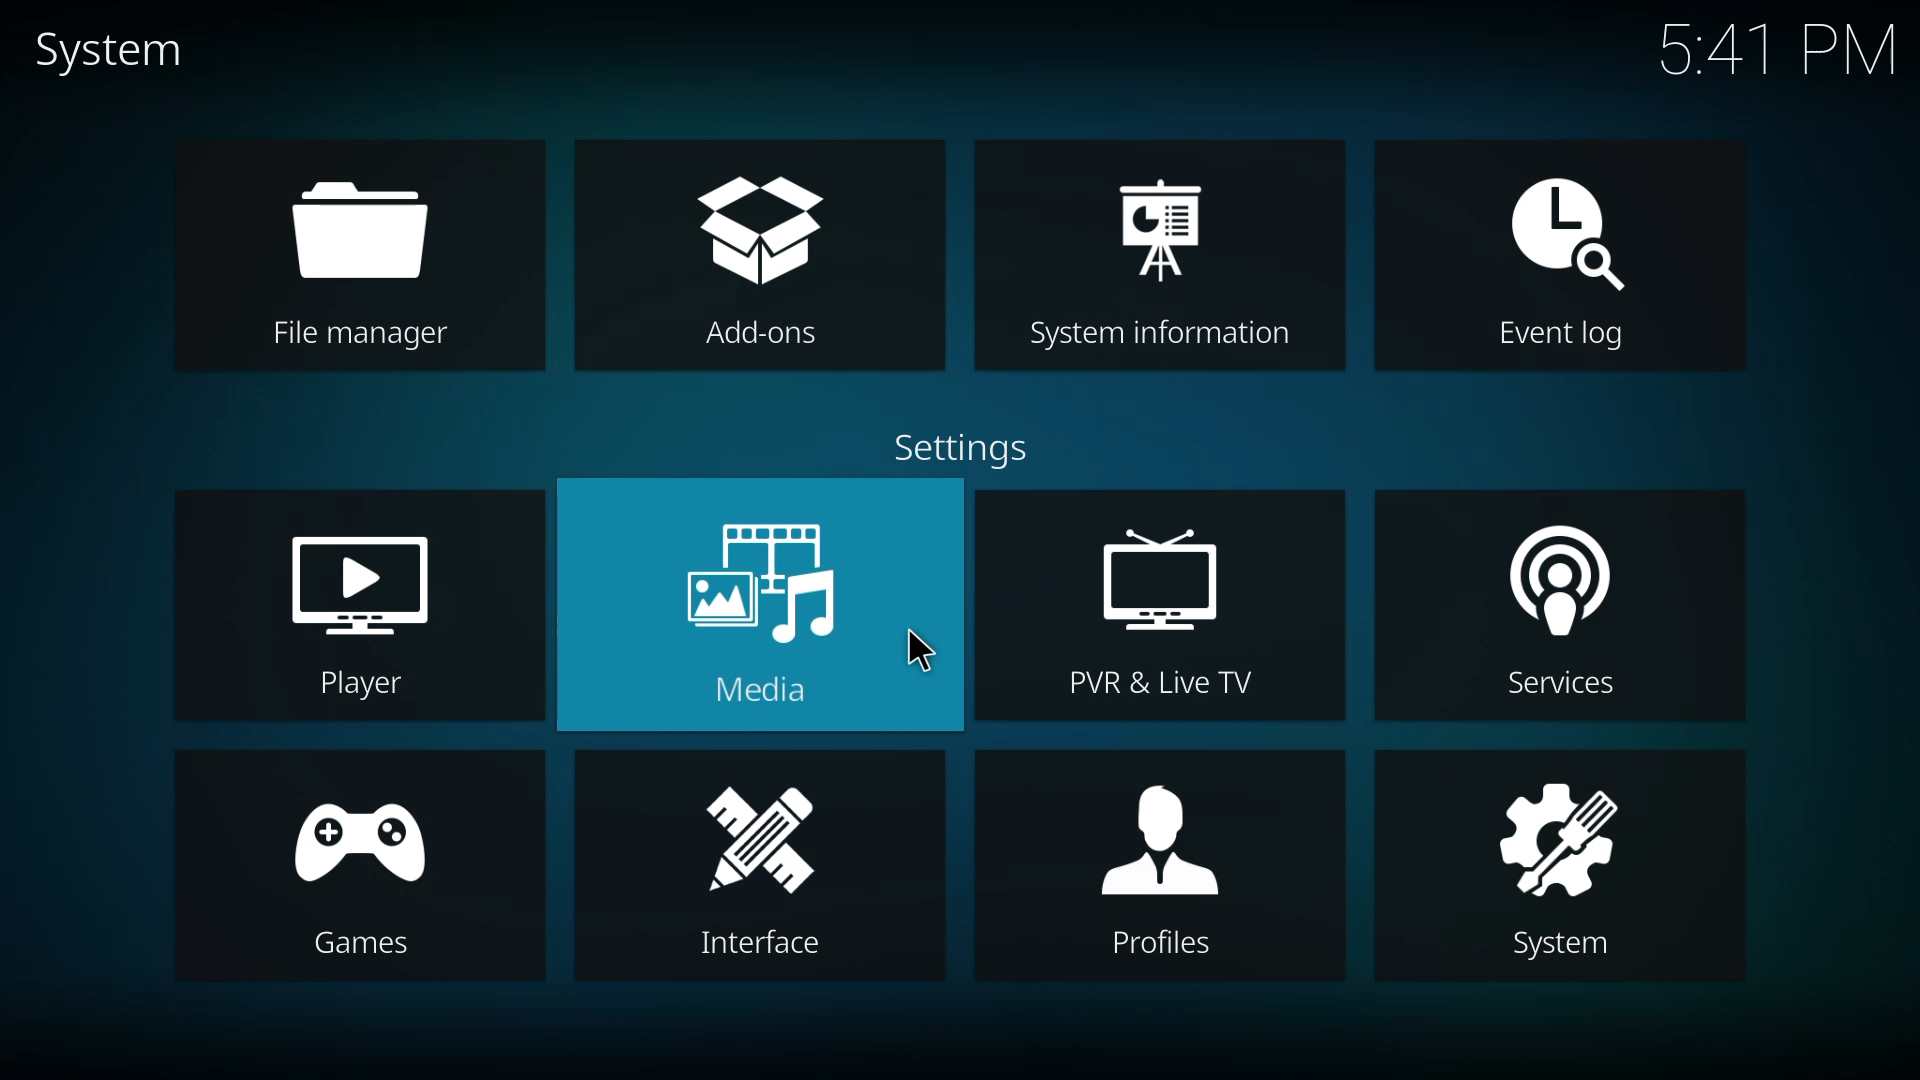 The width and height of the screenshot is (1920, 1080). Describe the element at coordinates (1160, 609) in the screenshot. I see `pvr & live tv` at that location.